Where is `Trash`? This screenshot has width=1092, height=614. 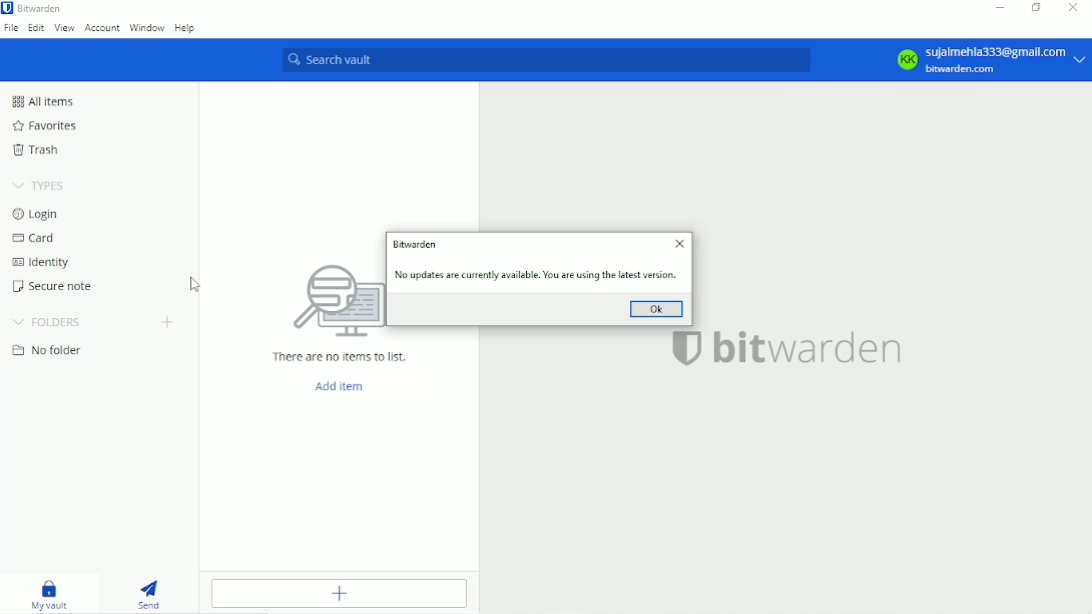
Trash is located at coordinates (37, 150).